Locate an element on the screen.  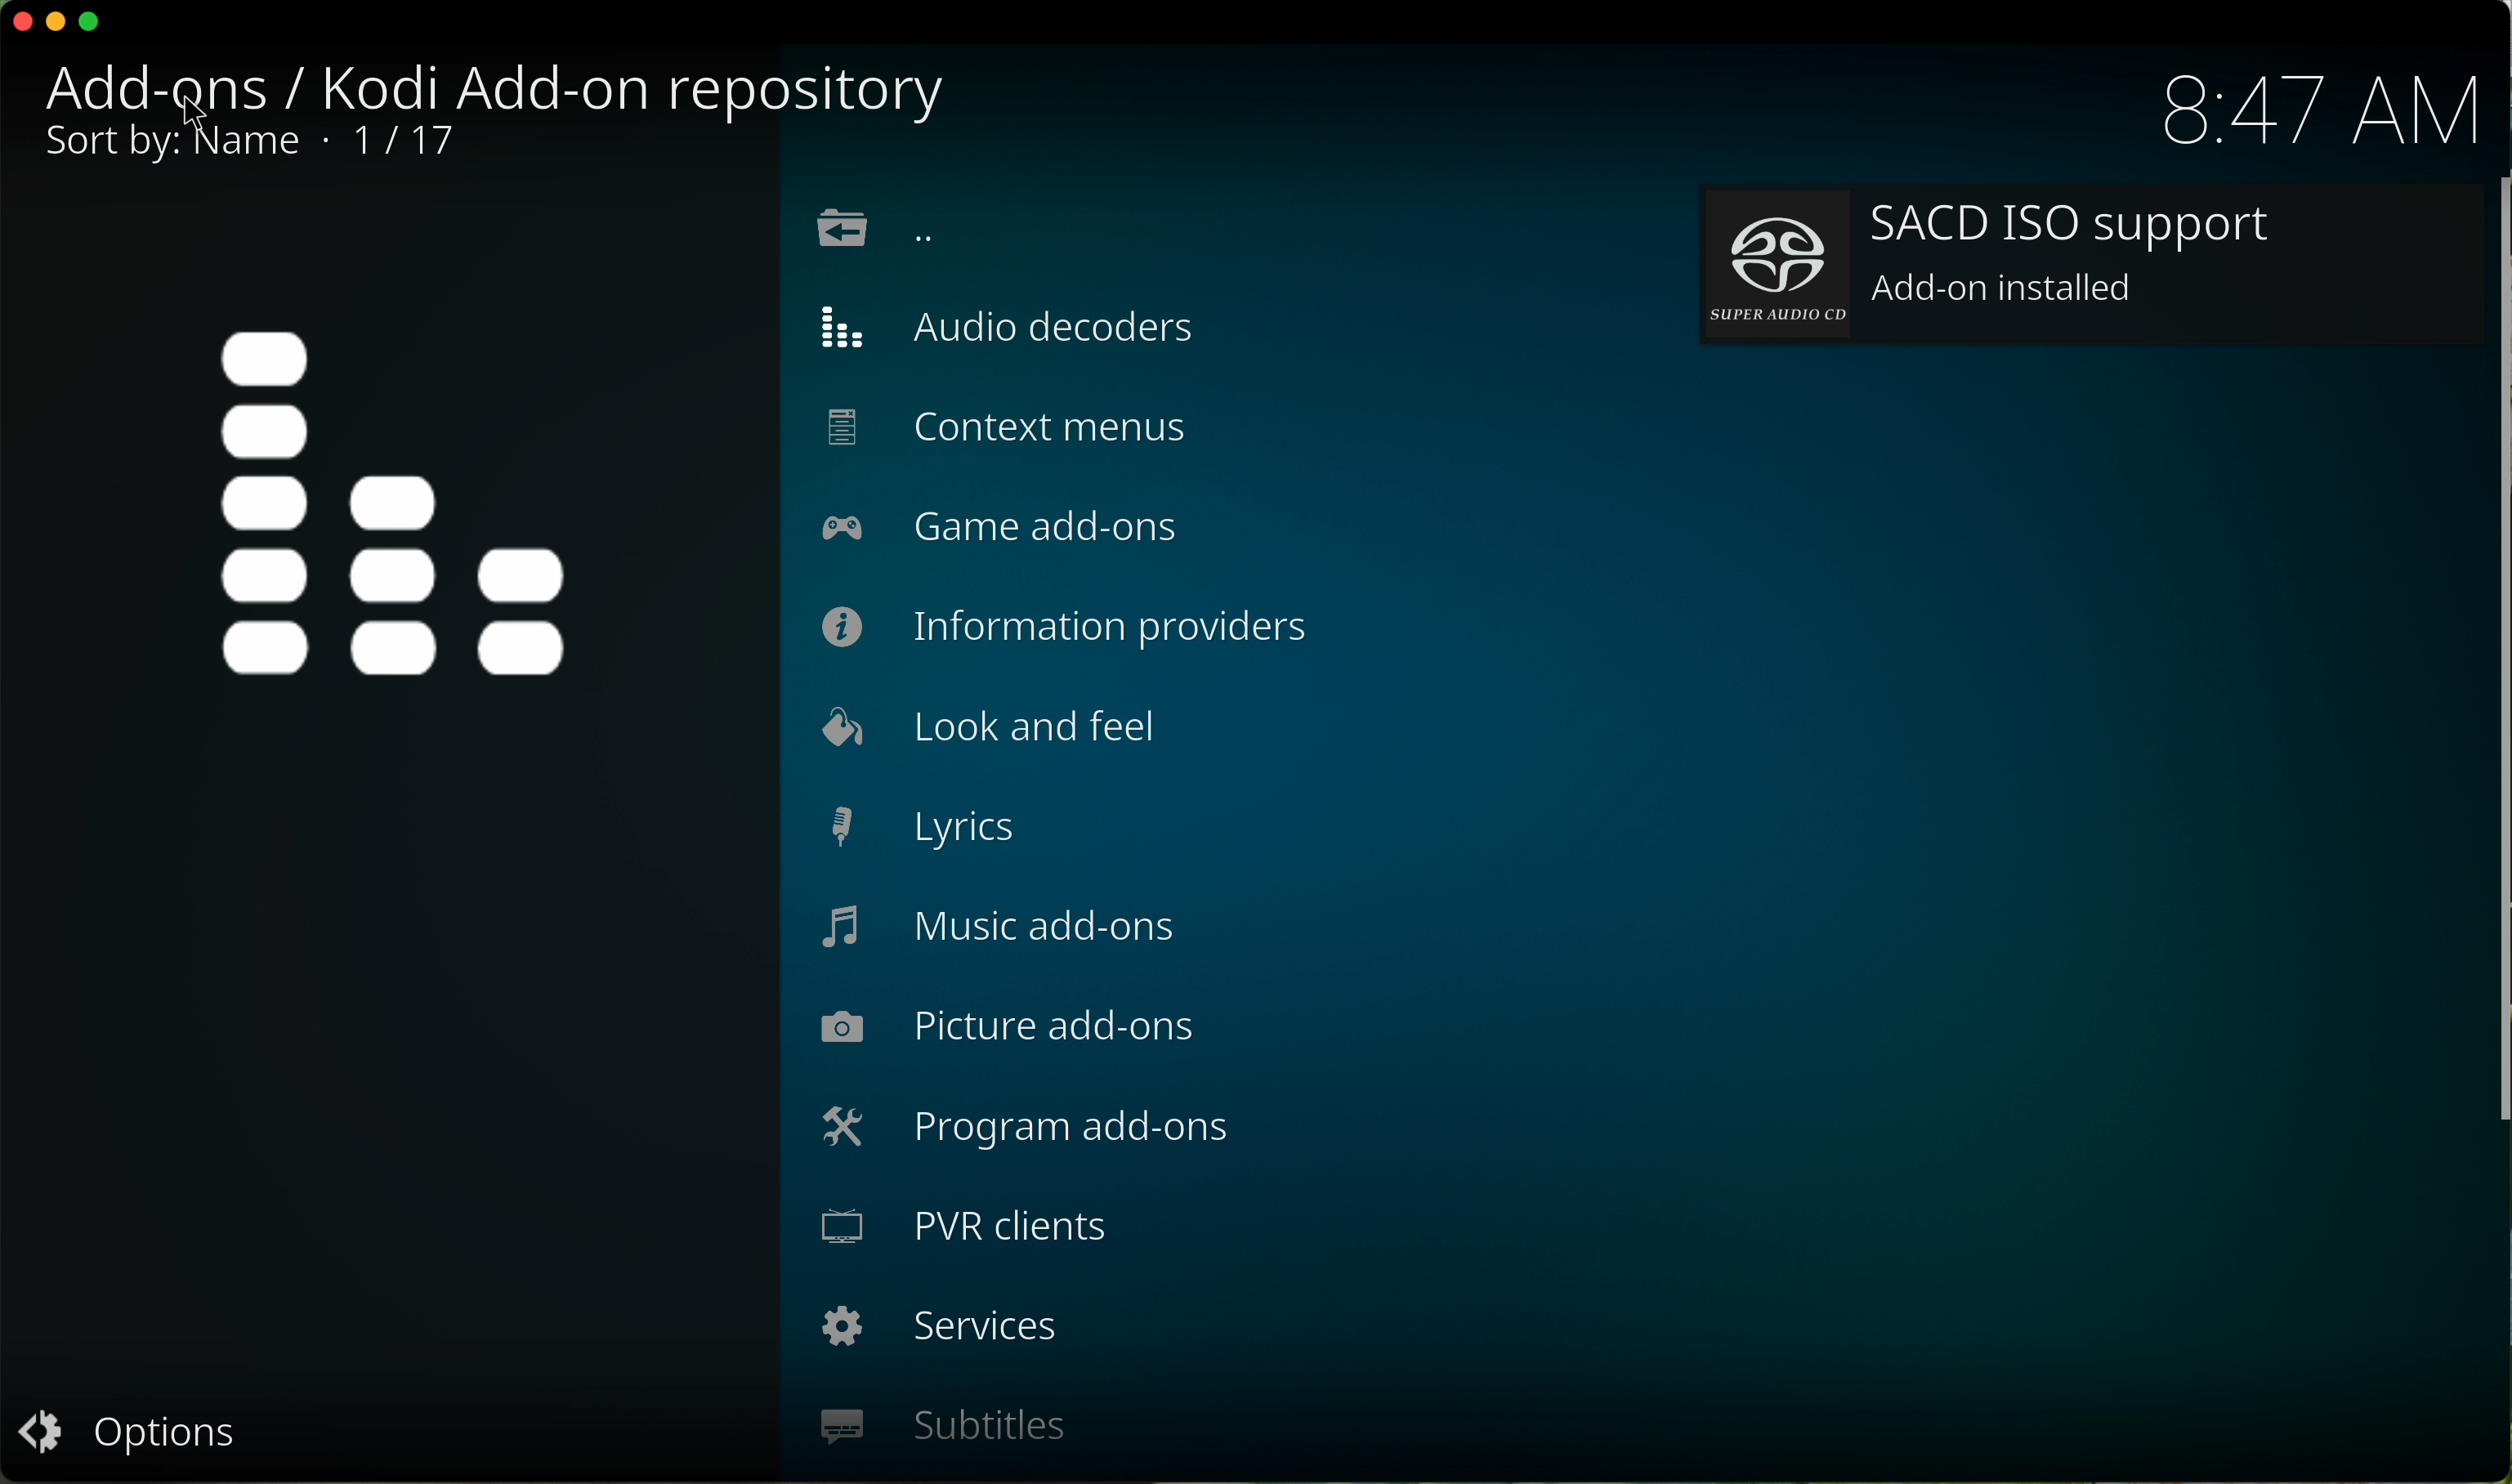
services is located at coordinates (942, 1332).